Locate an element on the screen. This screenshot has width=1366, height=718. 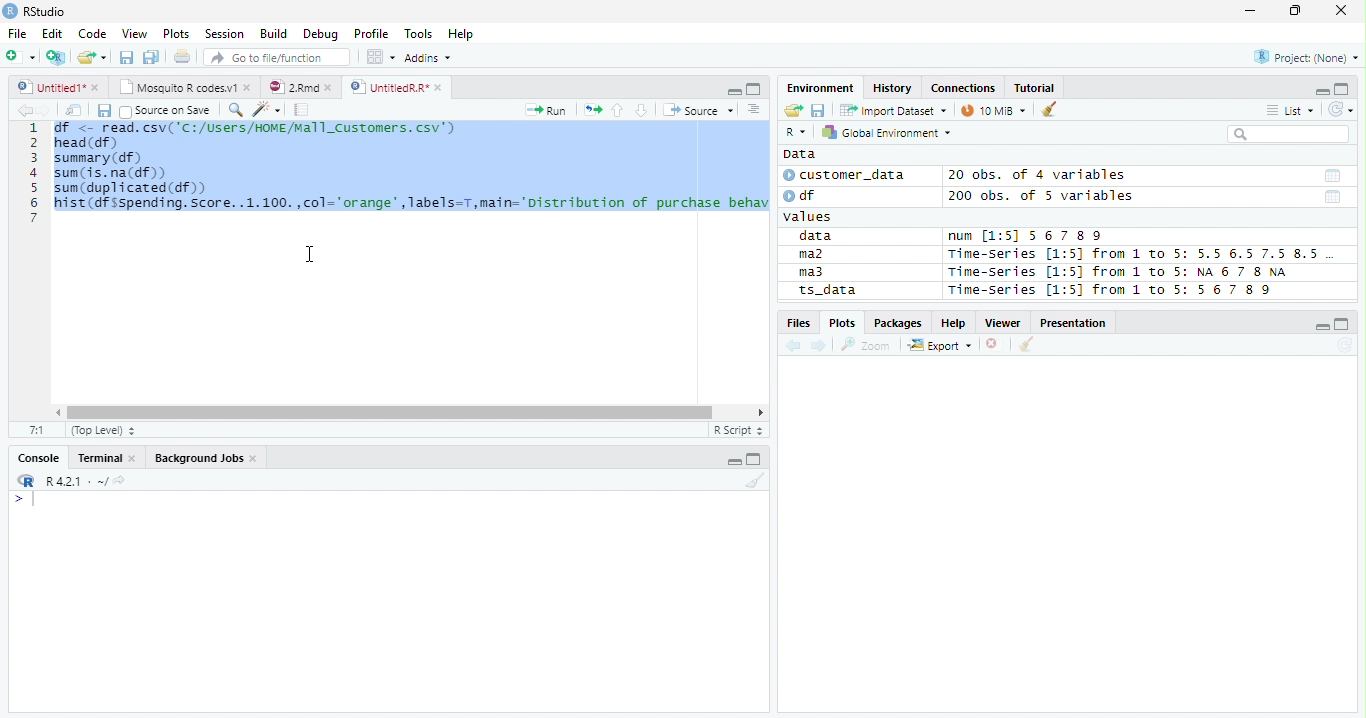
Top Level is located at coordinates (101, 431).